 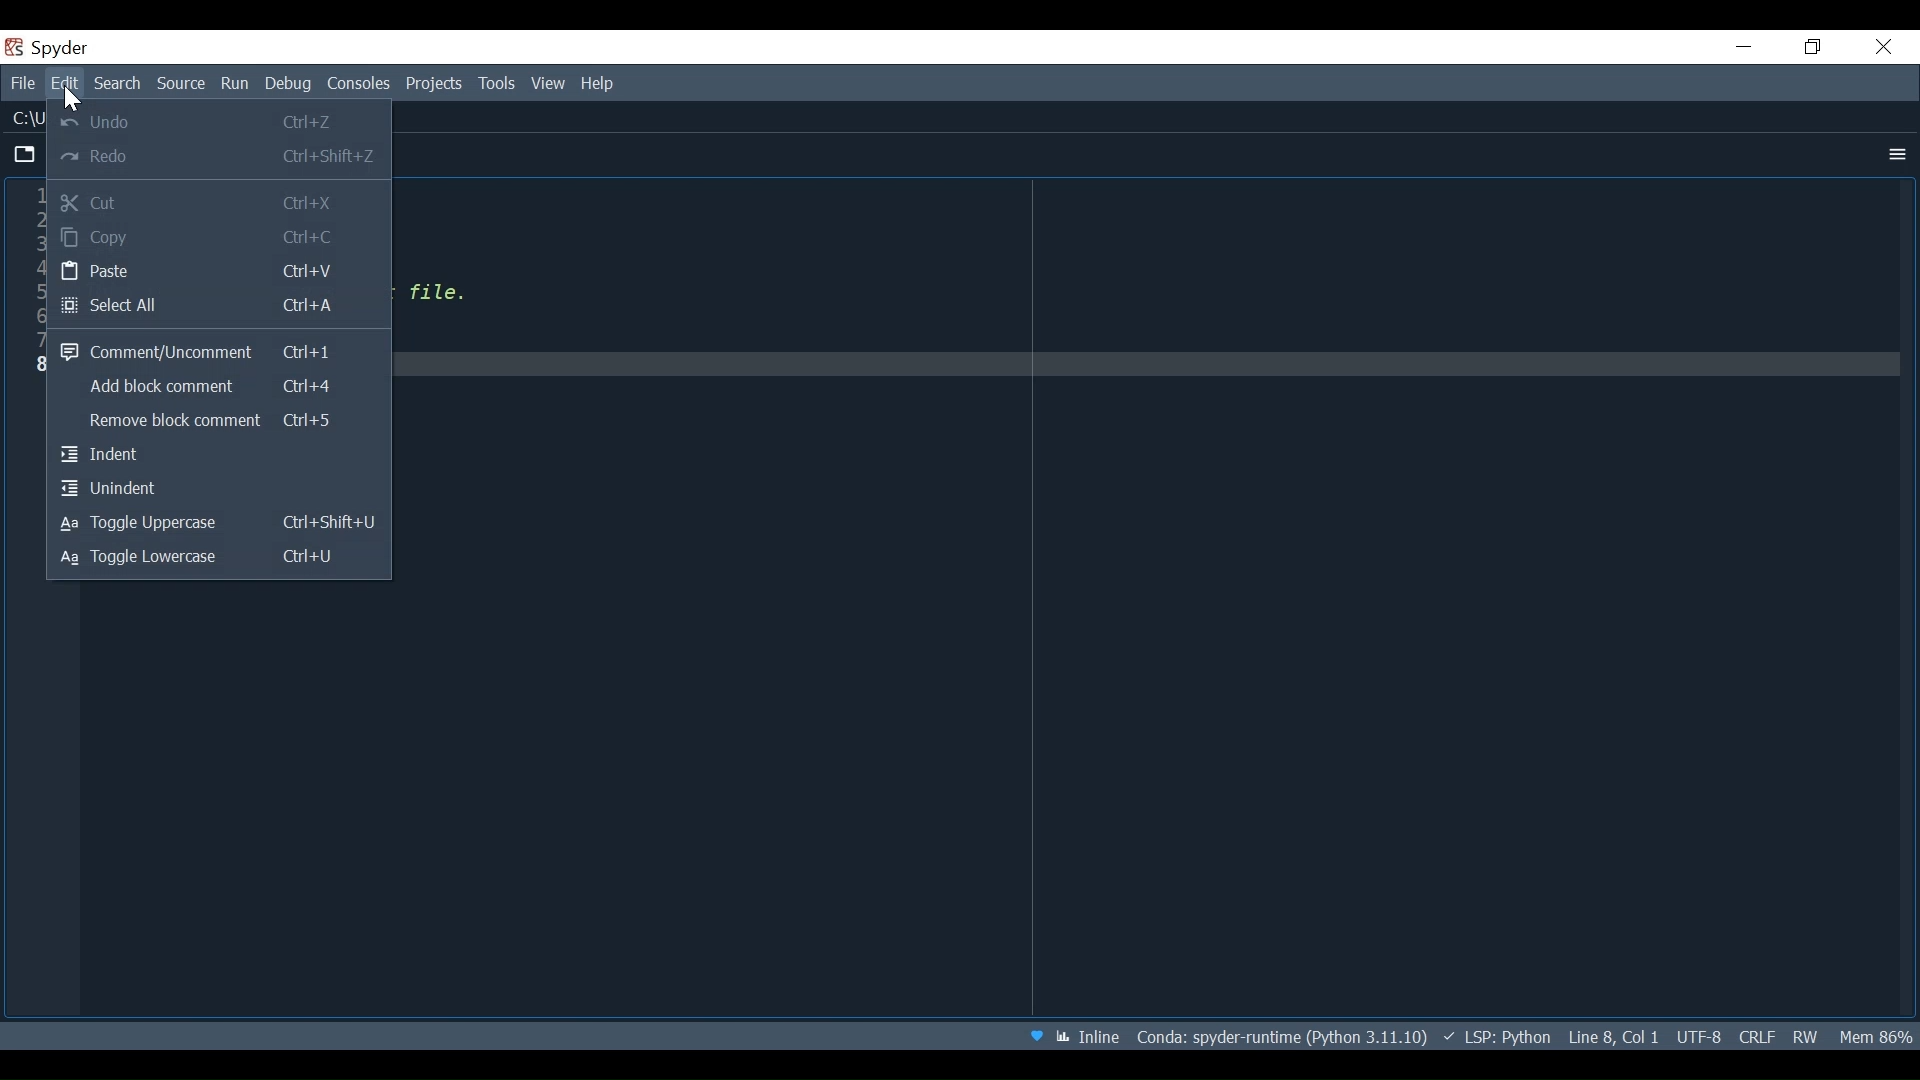 What do you see at coordinates (151, 559) in the screenshot?
I see `Toggle lowercase` at bounding box center [151, 559].